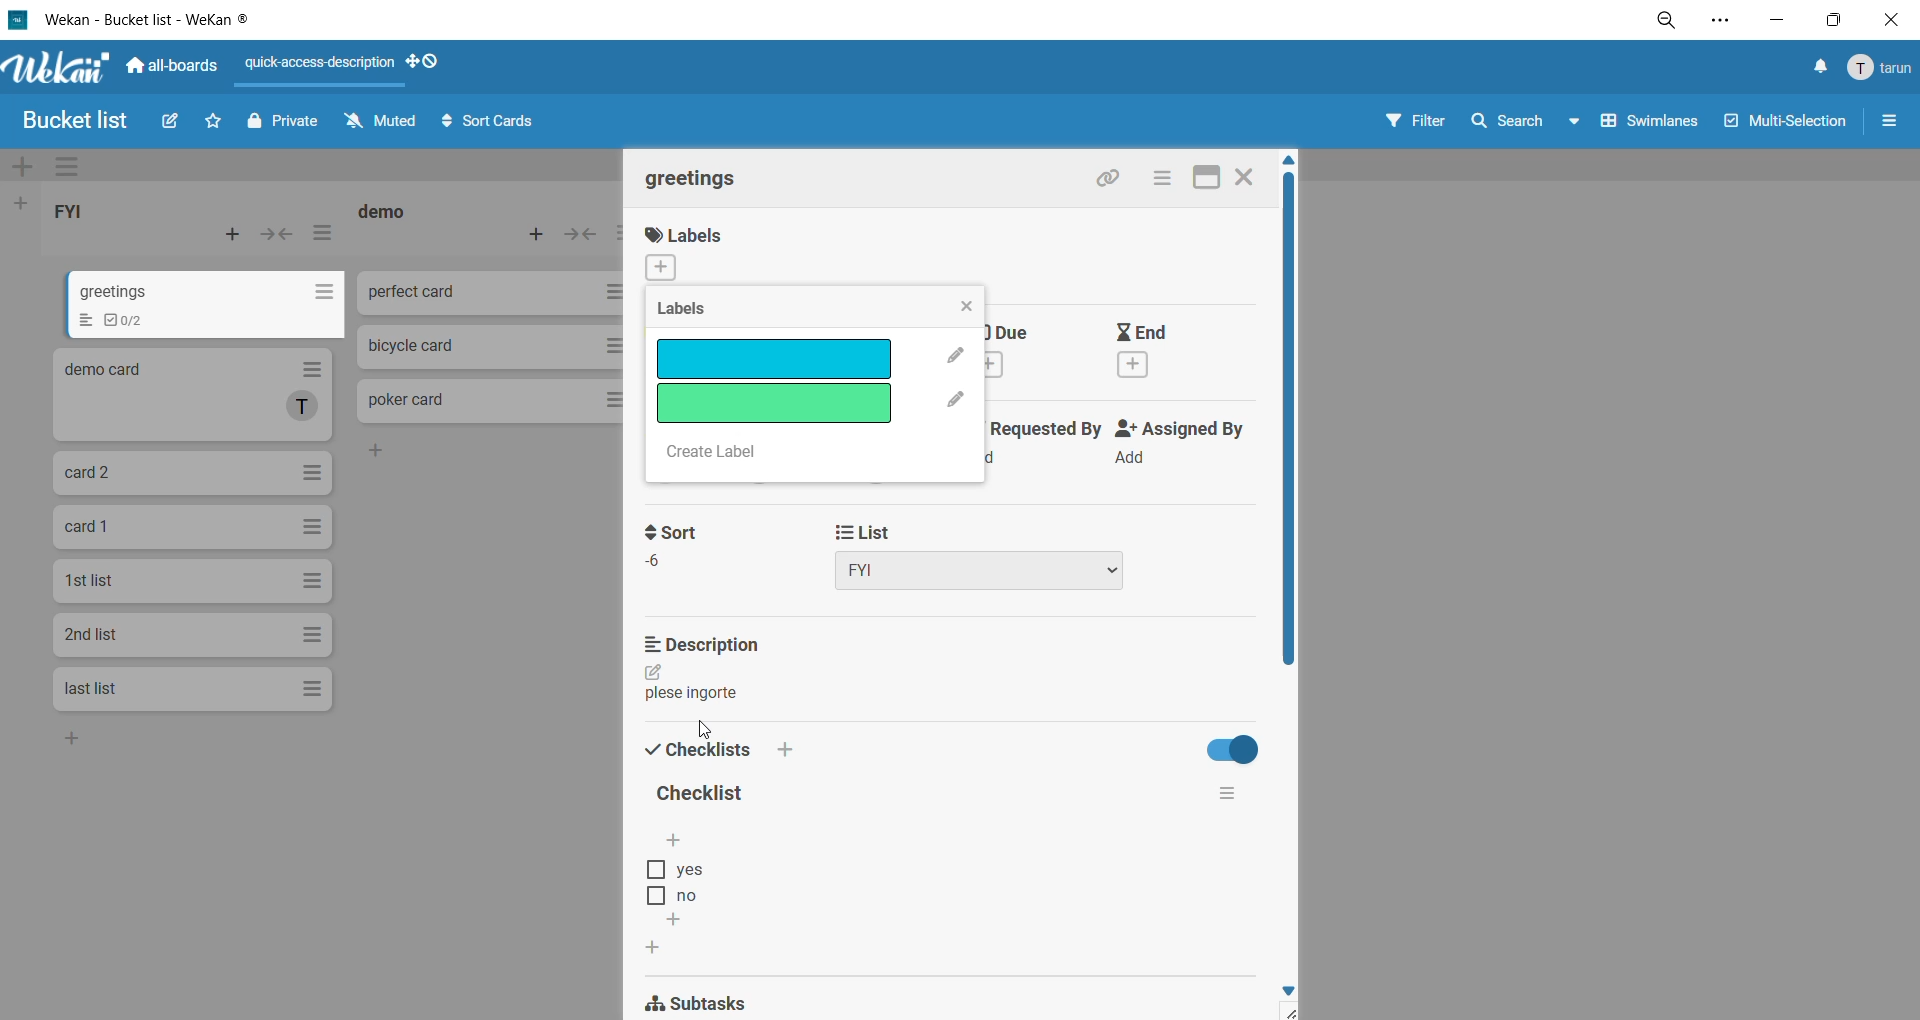  Describe the element at coordinates (685, 549) in the screenshot. I see `sort` at that location.